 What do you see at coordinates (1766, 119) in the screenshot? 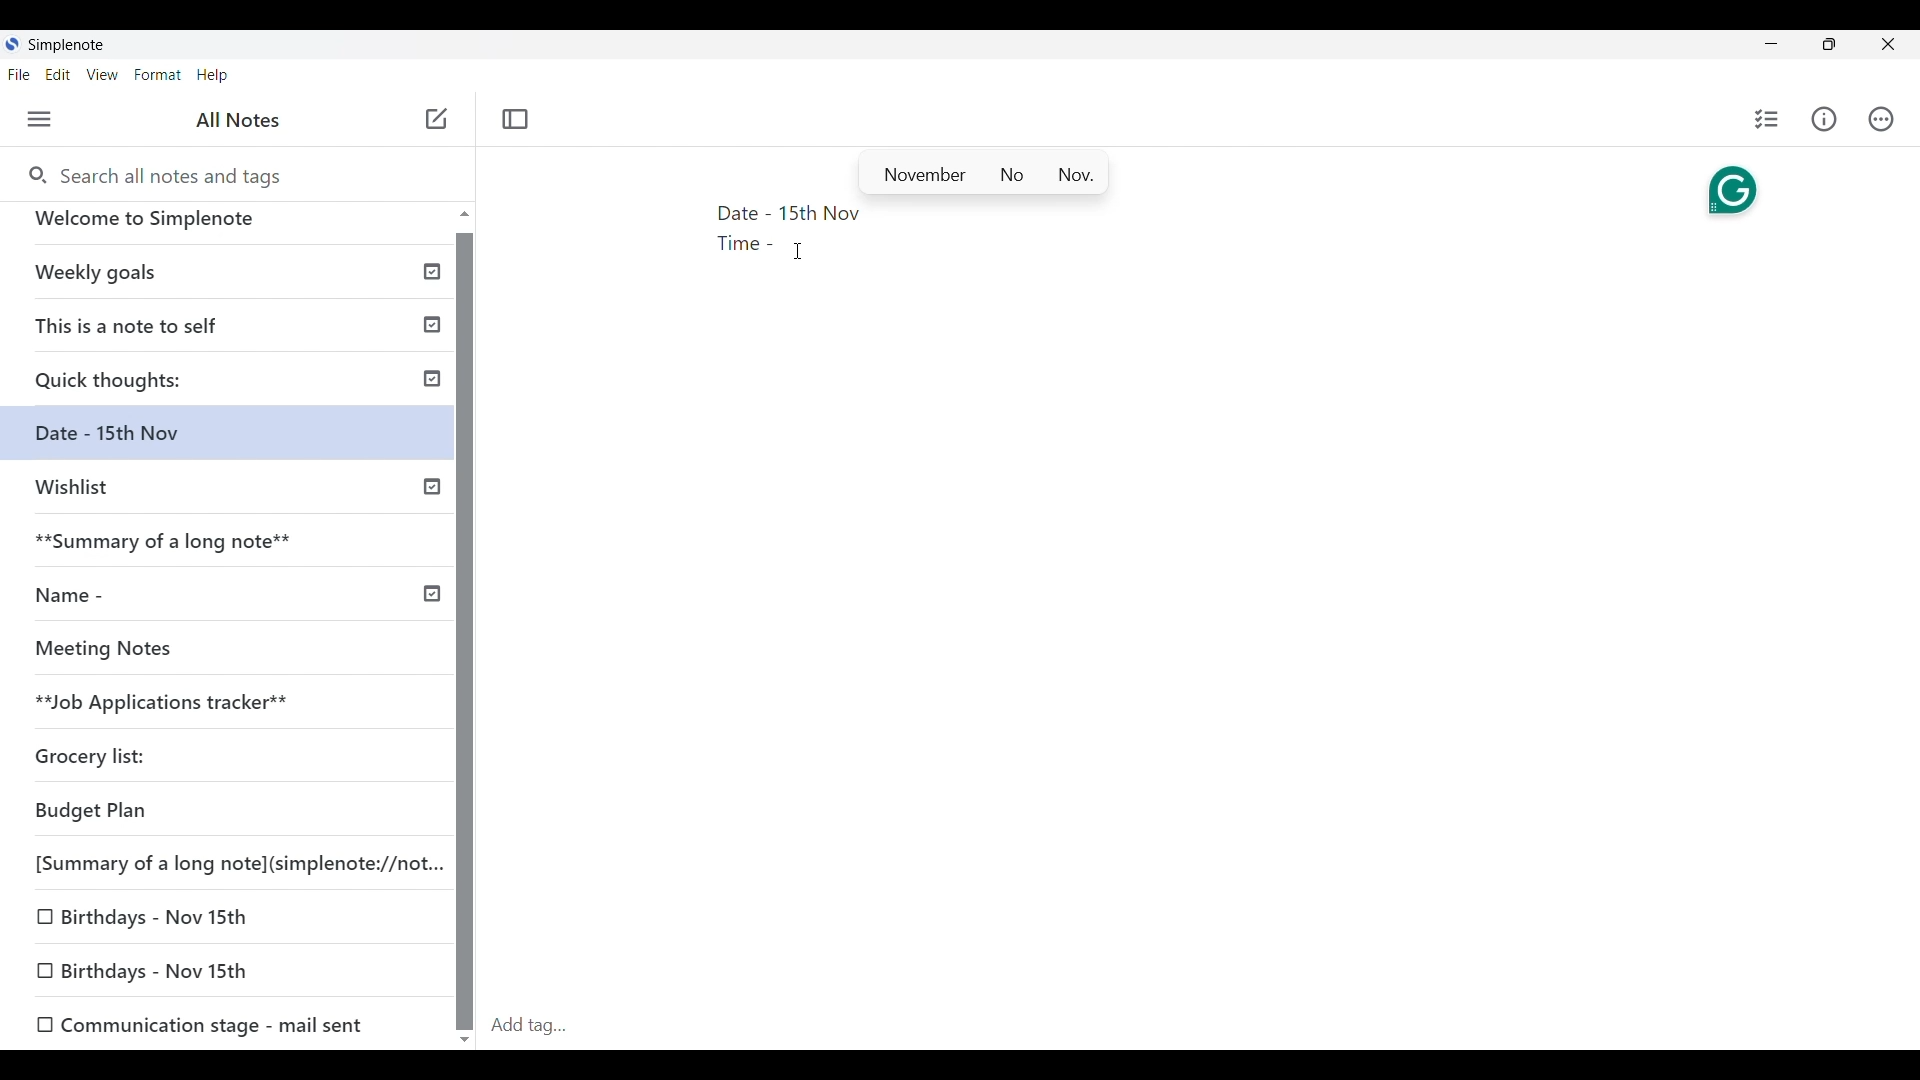
I see `Insert cheklist` at bounding box center [1766, 119].